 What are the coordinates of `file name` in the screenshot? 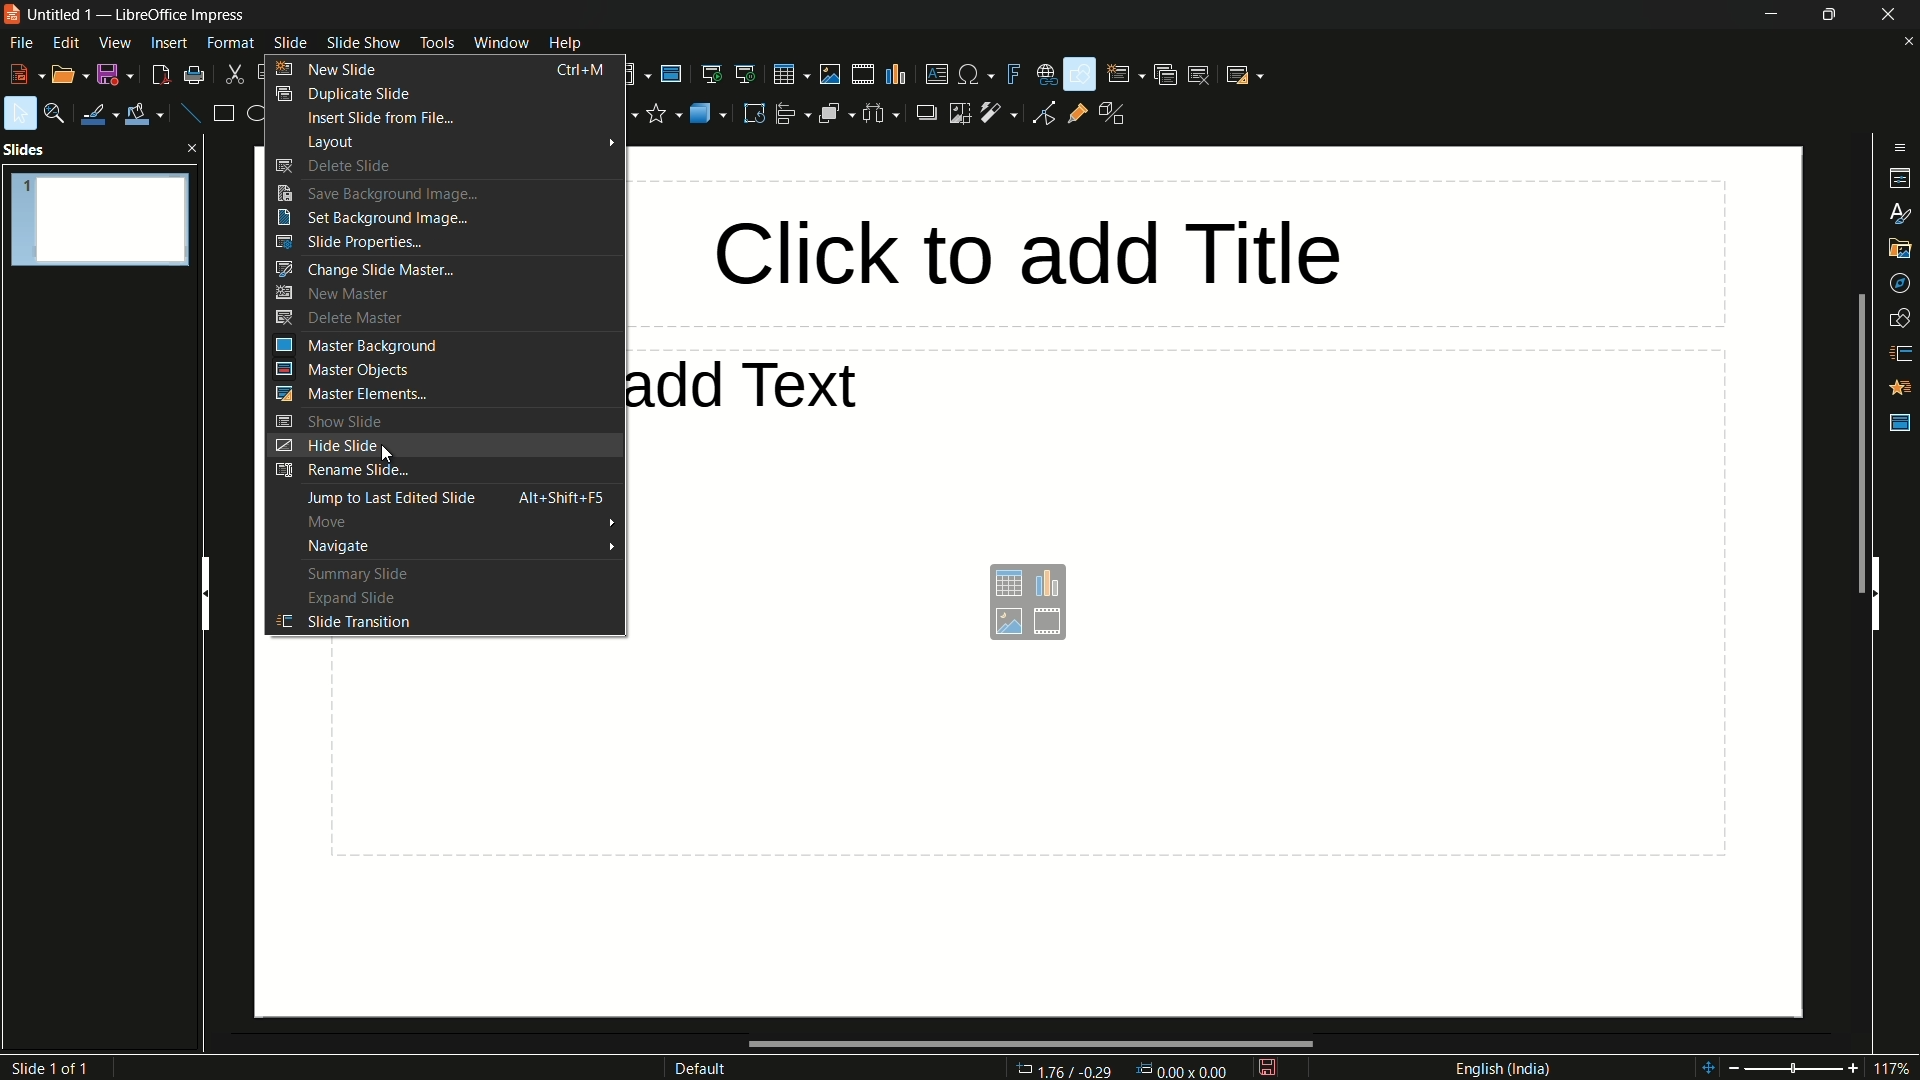 It's located at (68, 12).